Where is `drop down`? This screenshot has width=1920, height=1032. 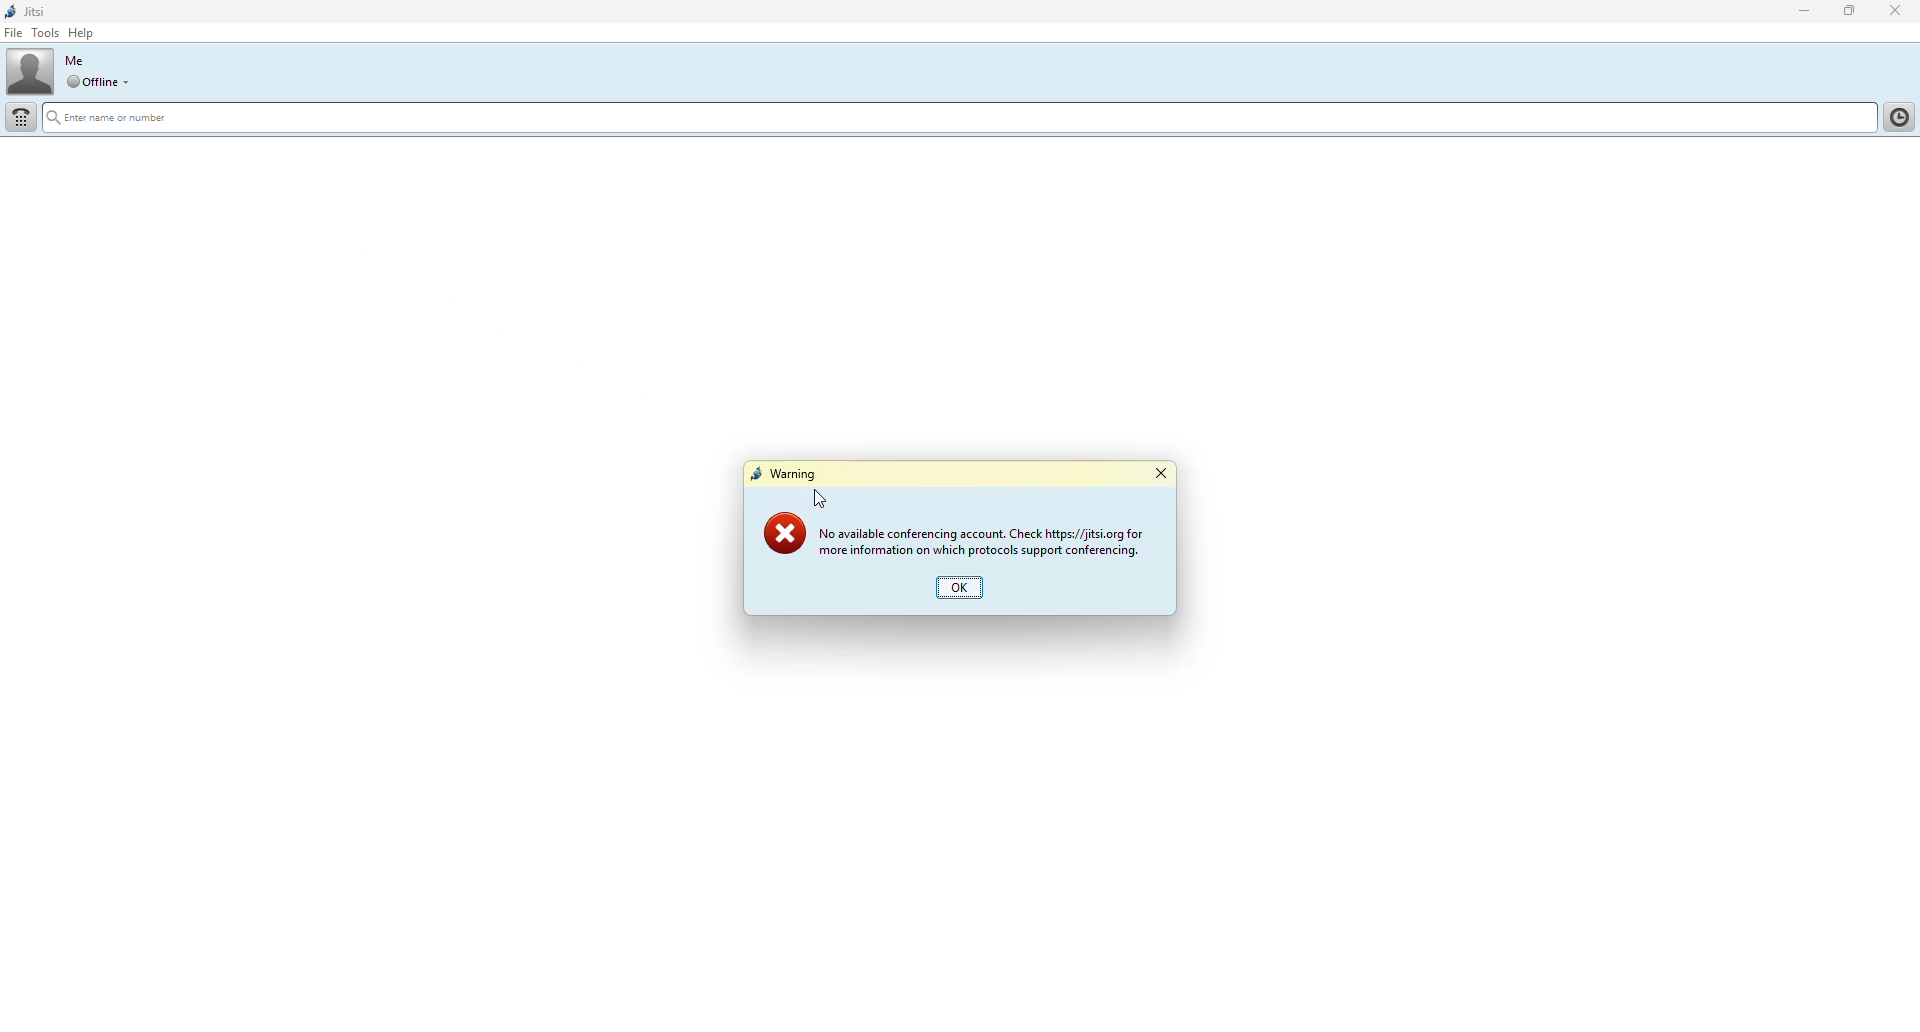 drop down is located at coordinates (90, 81).